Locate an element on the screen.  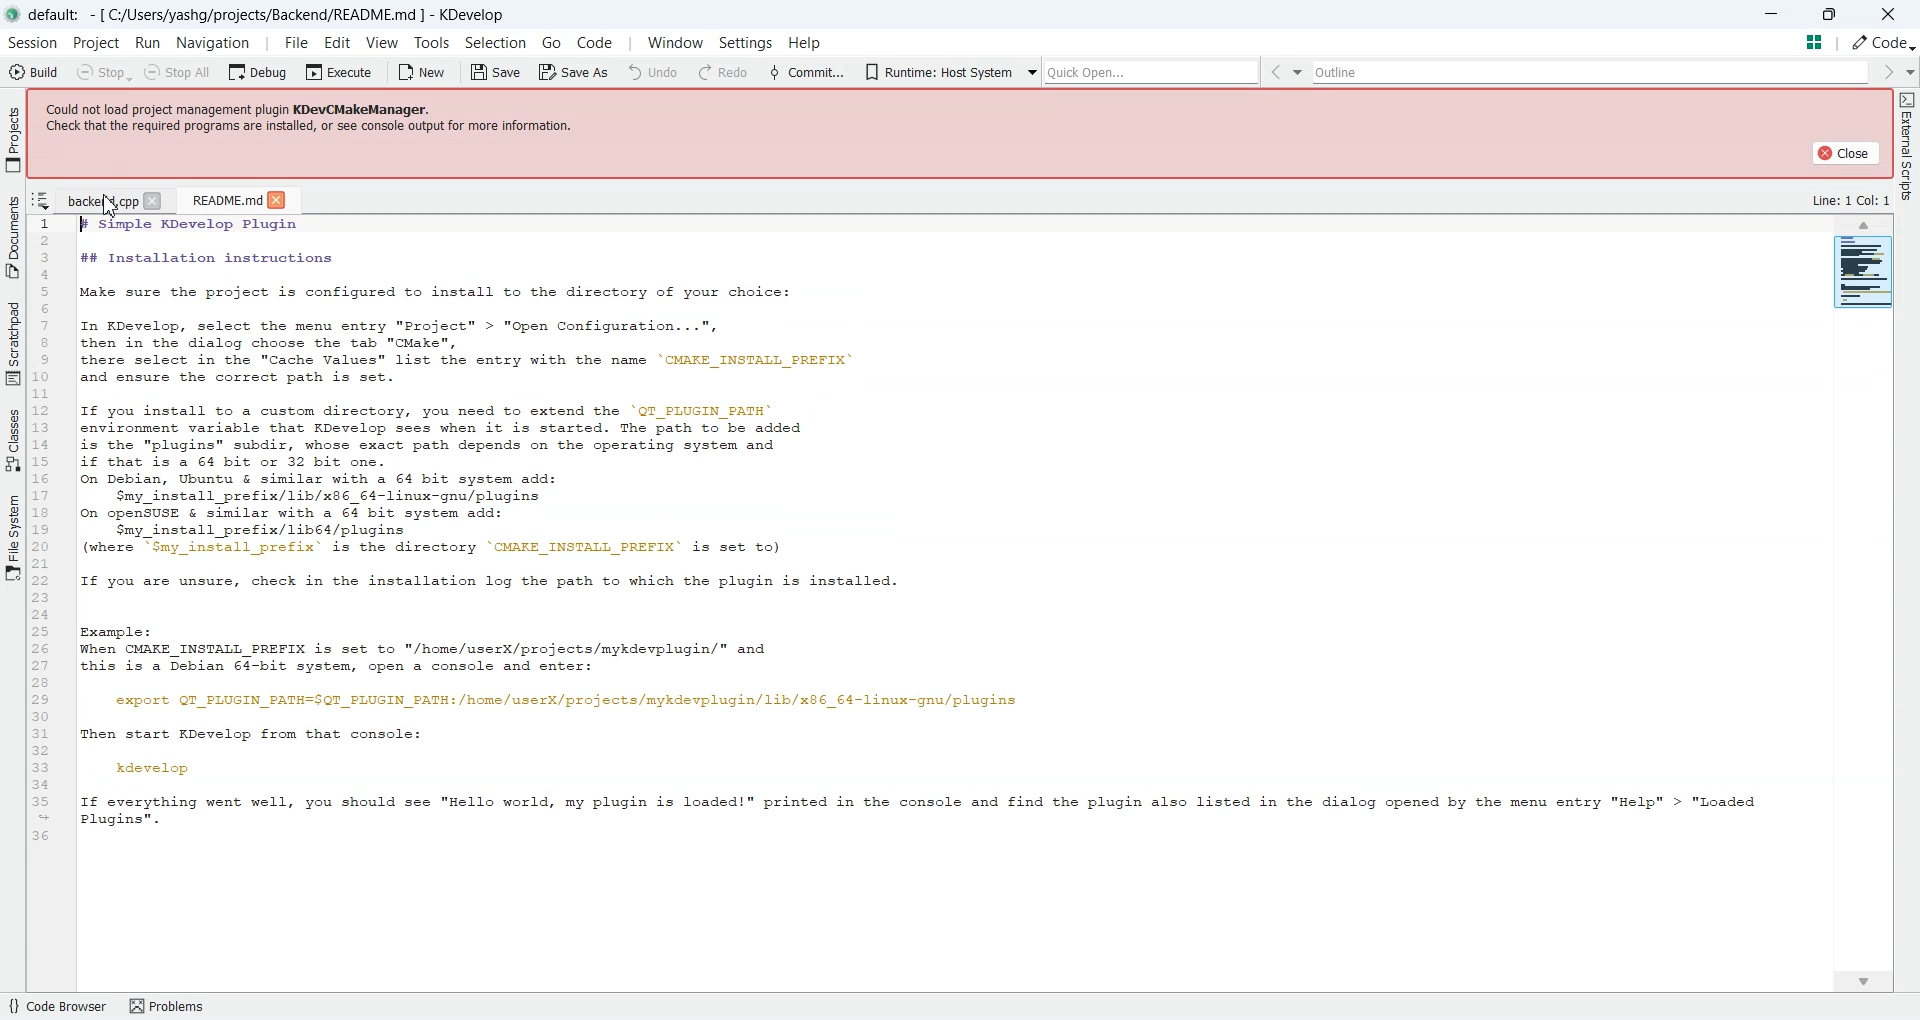
Execute is located at coordinates (341, 71).